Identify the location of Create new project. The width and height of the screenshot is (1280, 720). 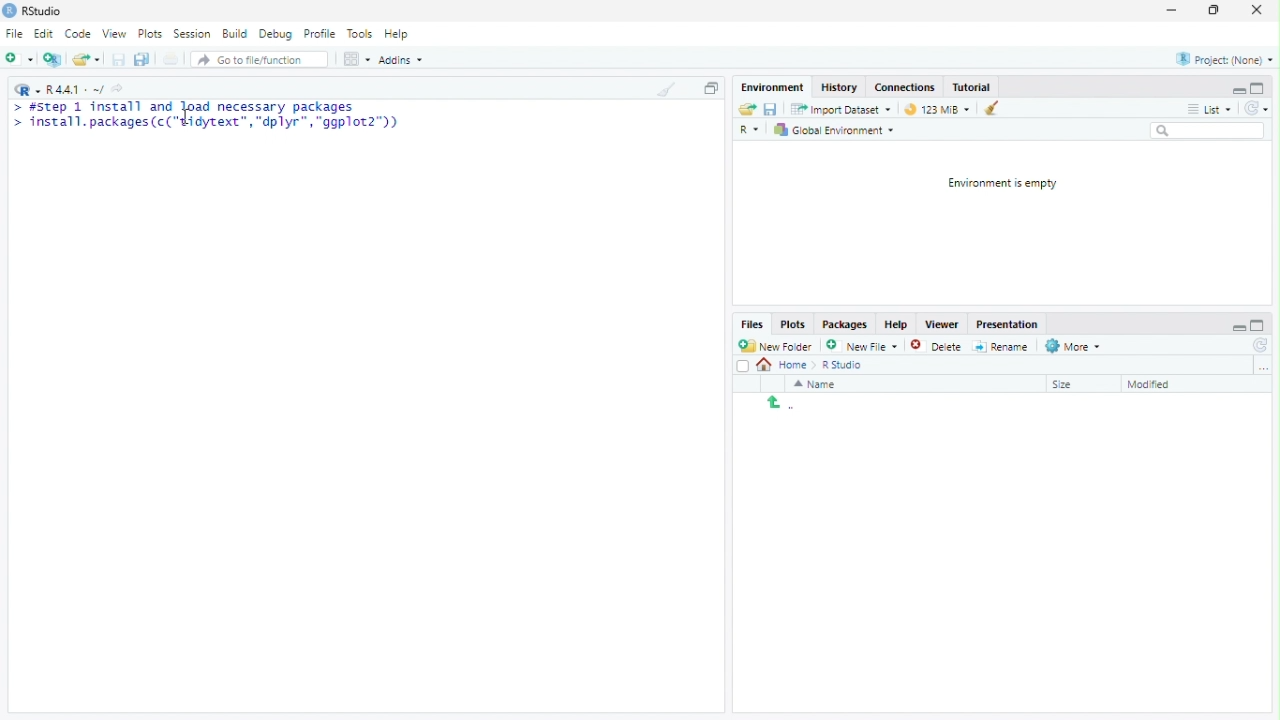
(53, 59).